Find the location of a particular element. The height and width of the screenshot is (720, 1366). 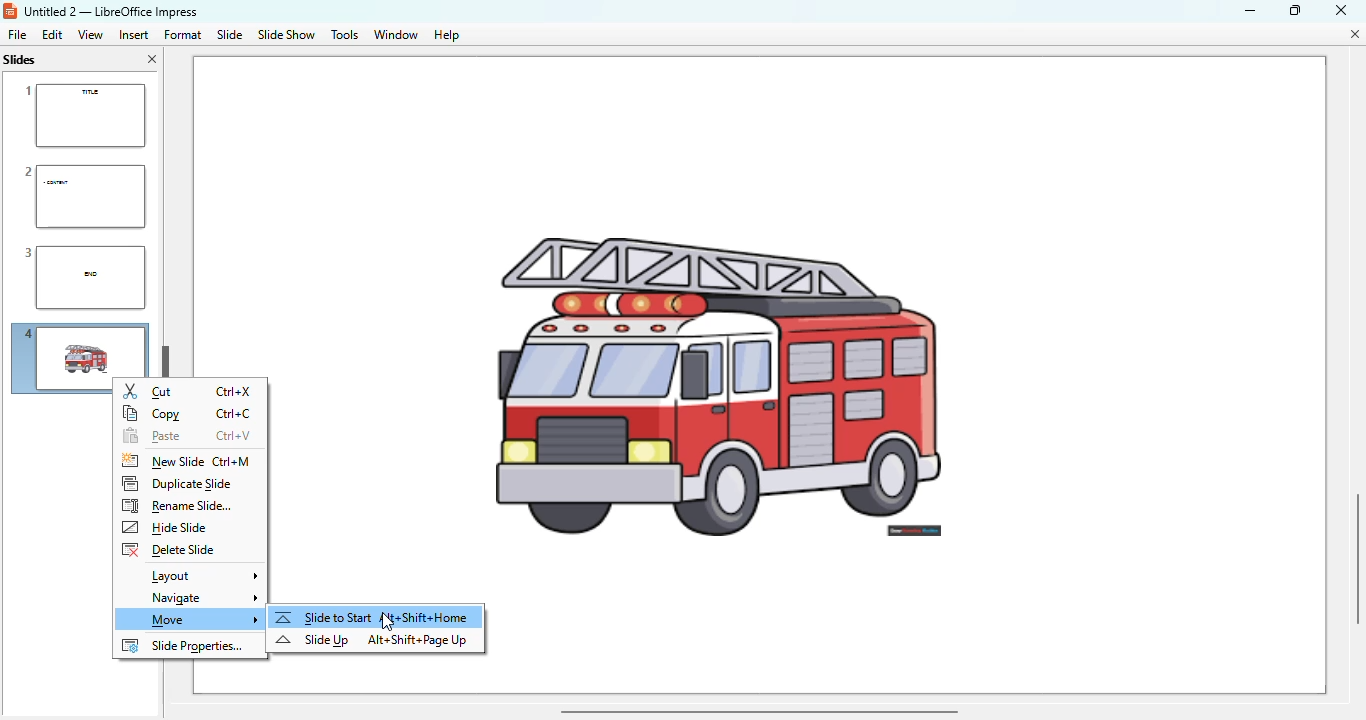

close pane is located at coordinates (152, 59).